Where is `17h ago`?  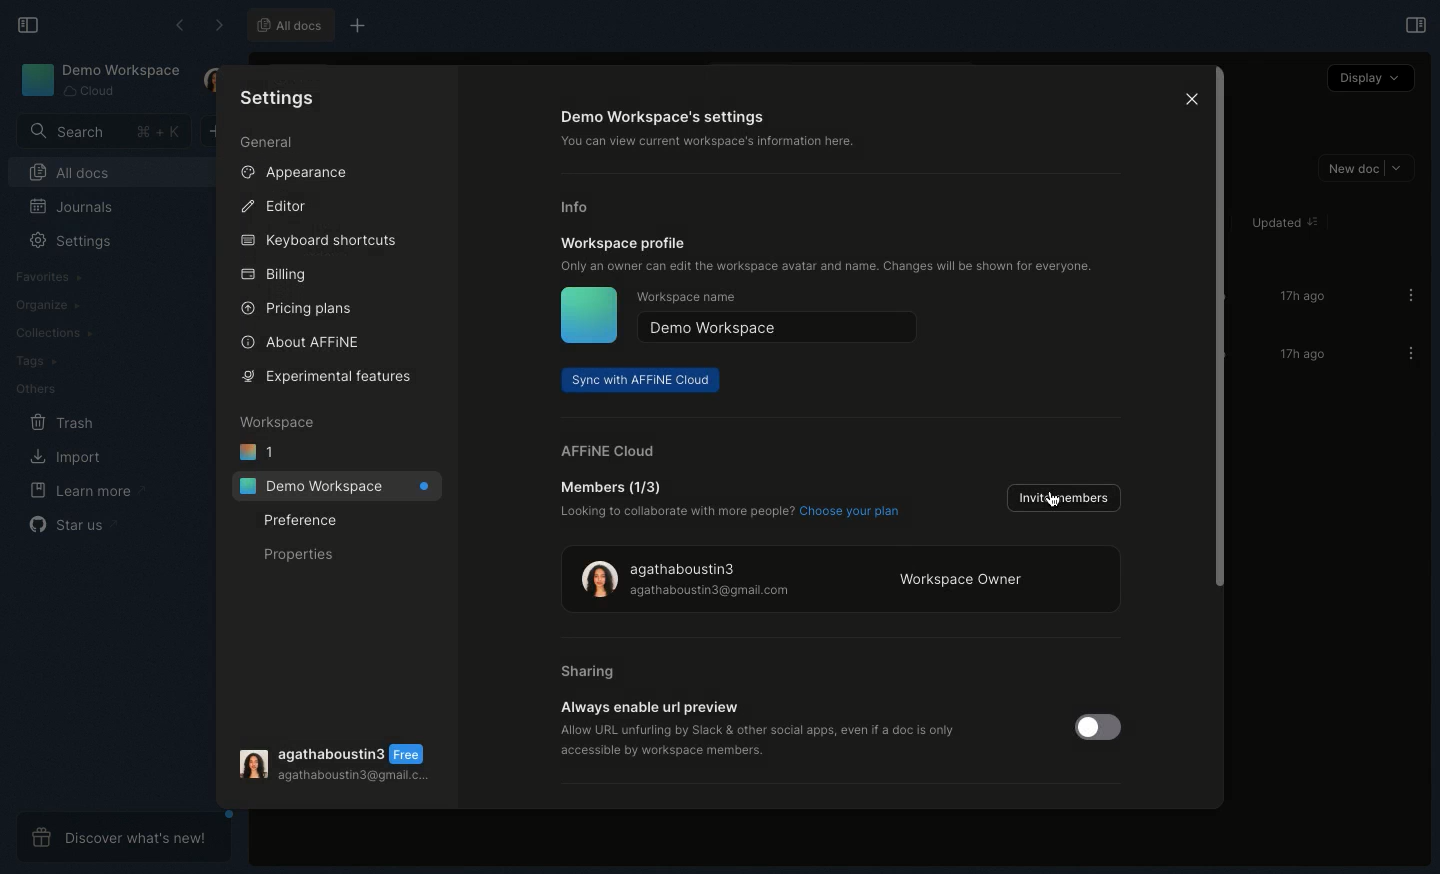
17h ago is located at coordinates (1299, 355).